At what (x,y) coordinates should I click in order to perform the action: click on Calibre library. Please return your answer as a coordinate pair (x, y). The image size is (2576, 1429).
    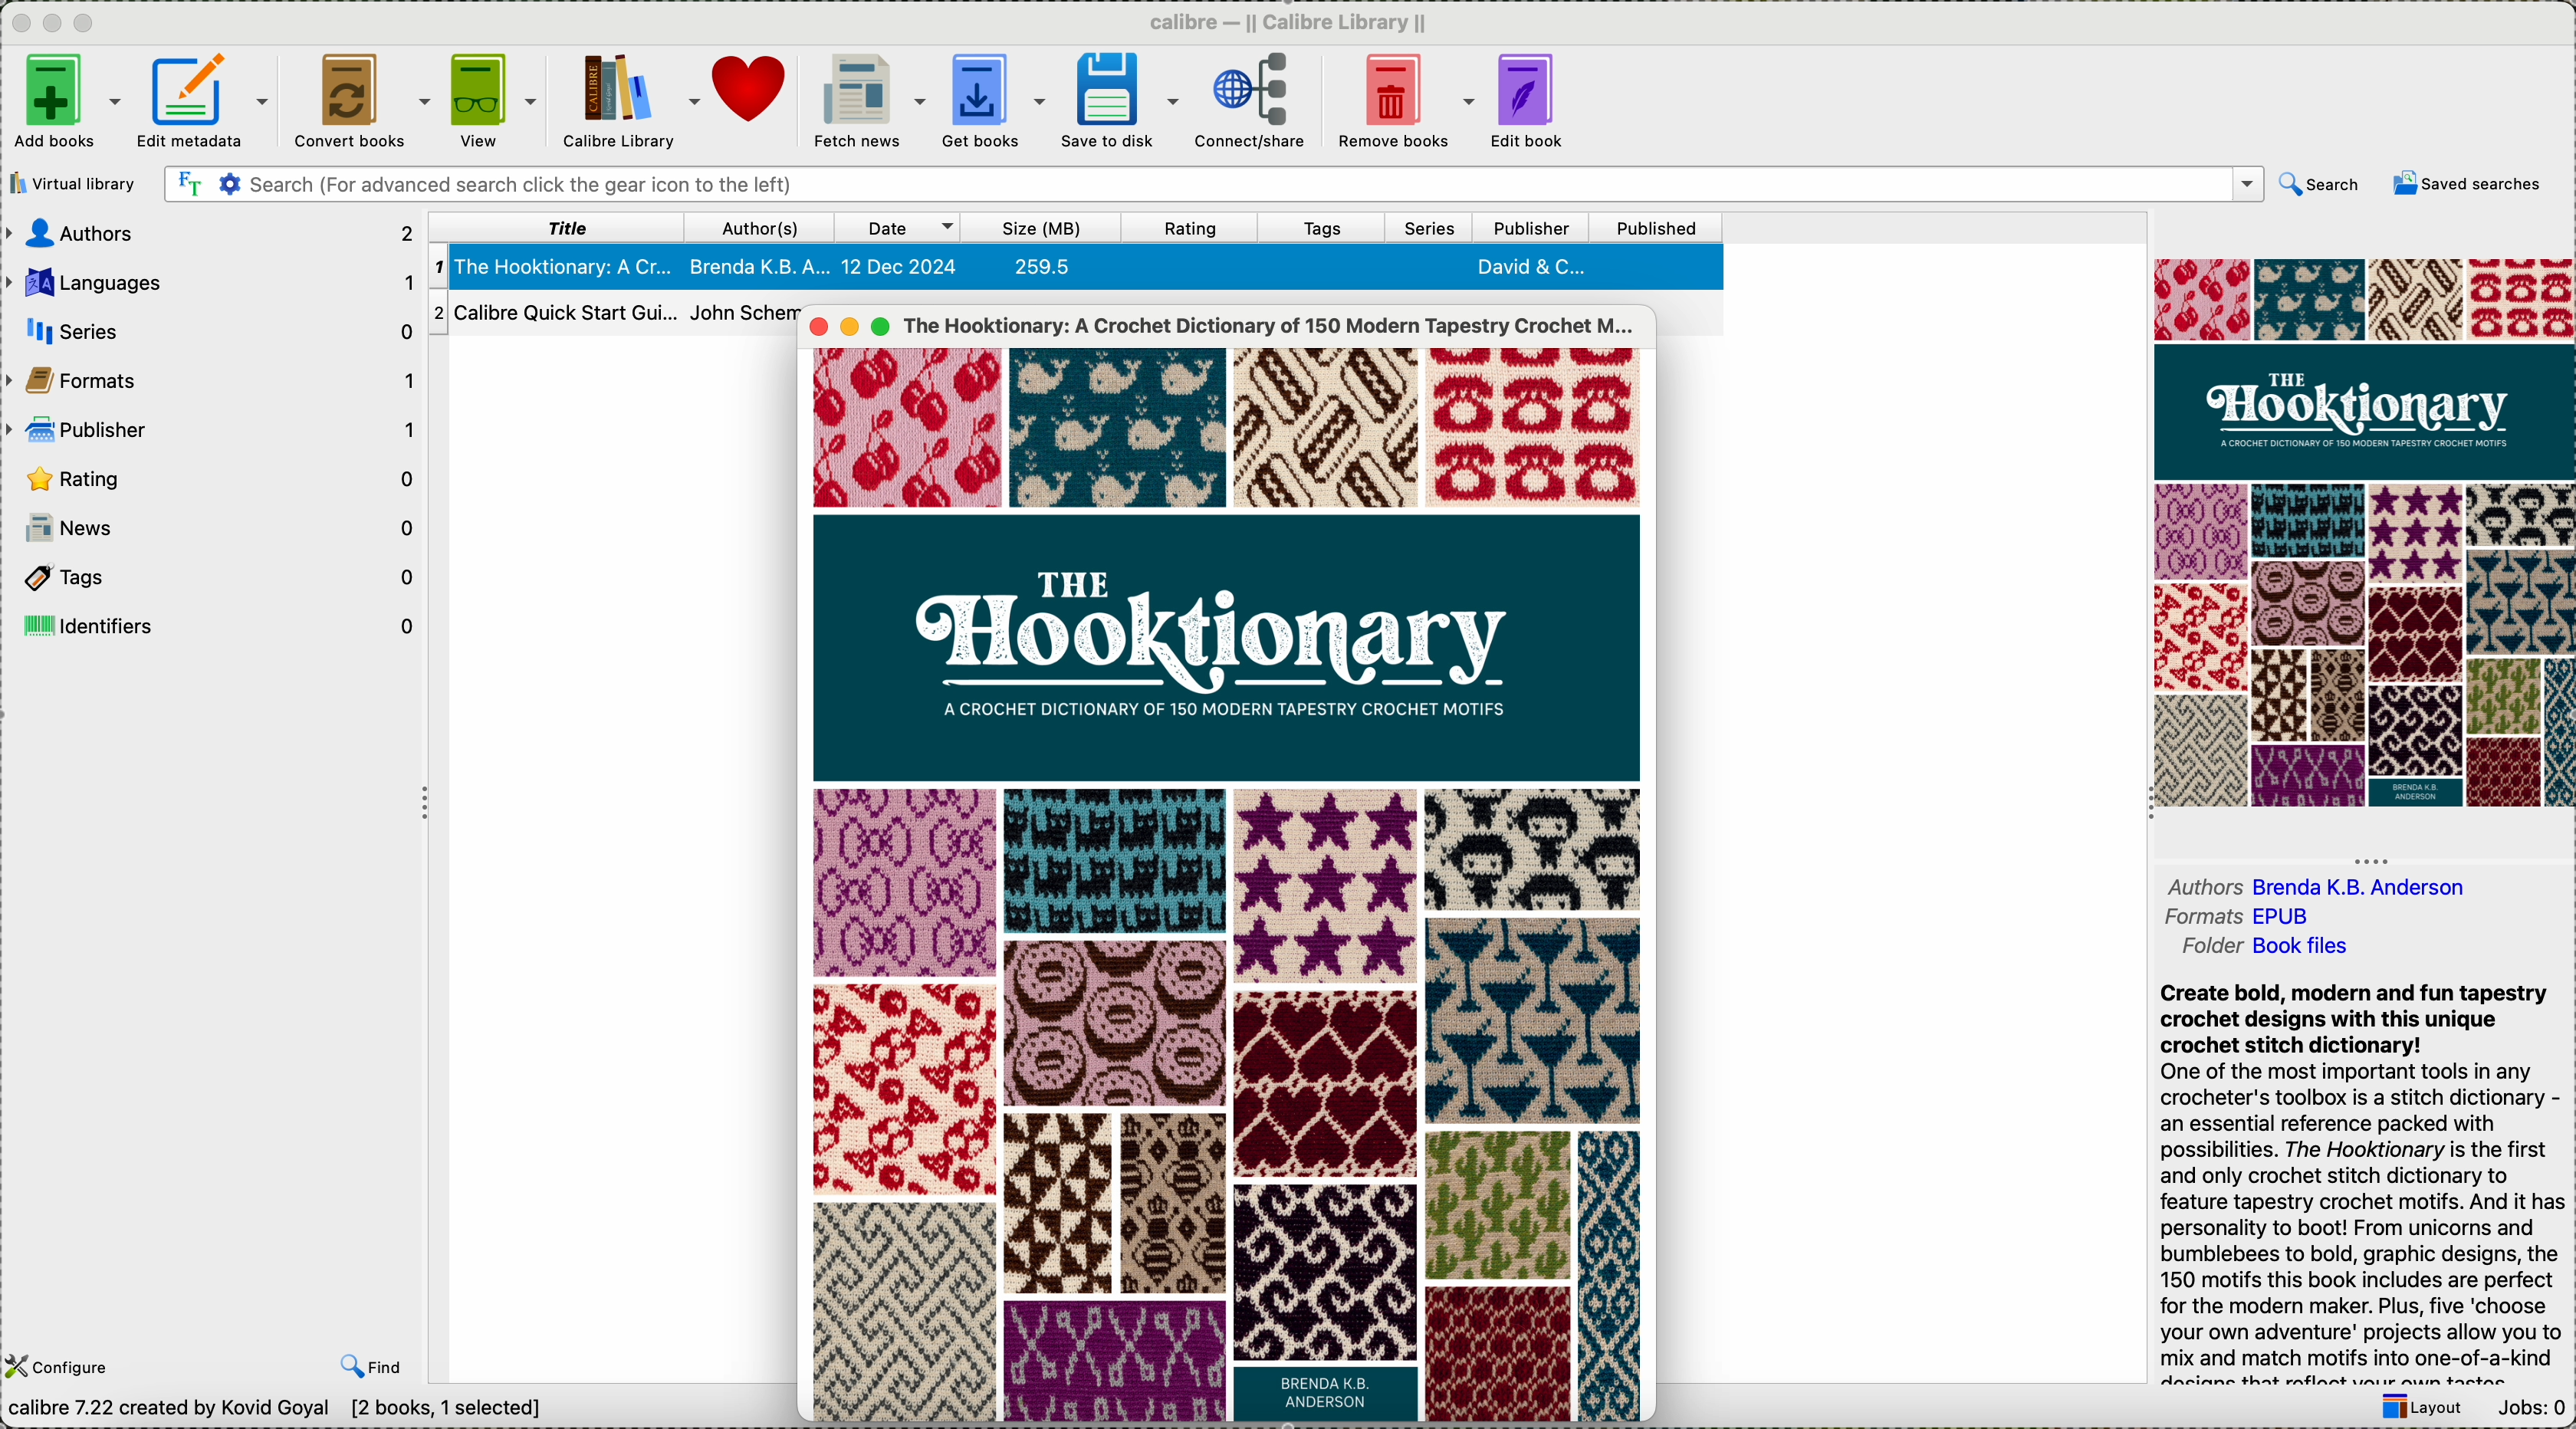
    Looking at the image, I should click on (629, 99).